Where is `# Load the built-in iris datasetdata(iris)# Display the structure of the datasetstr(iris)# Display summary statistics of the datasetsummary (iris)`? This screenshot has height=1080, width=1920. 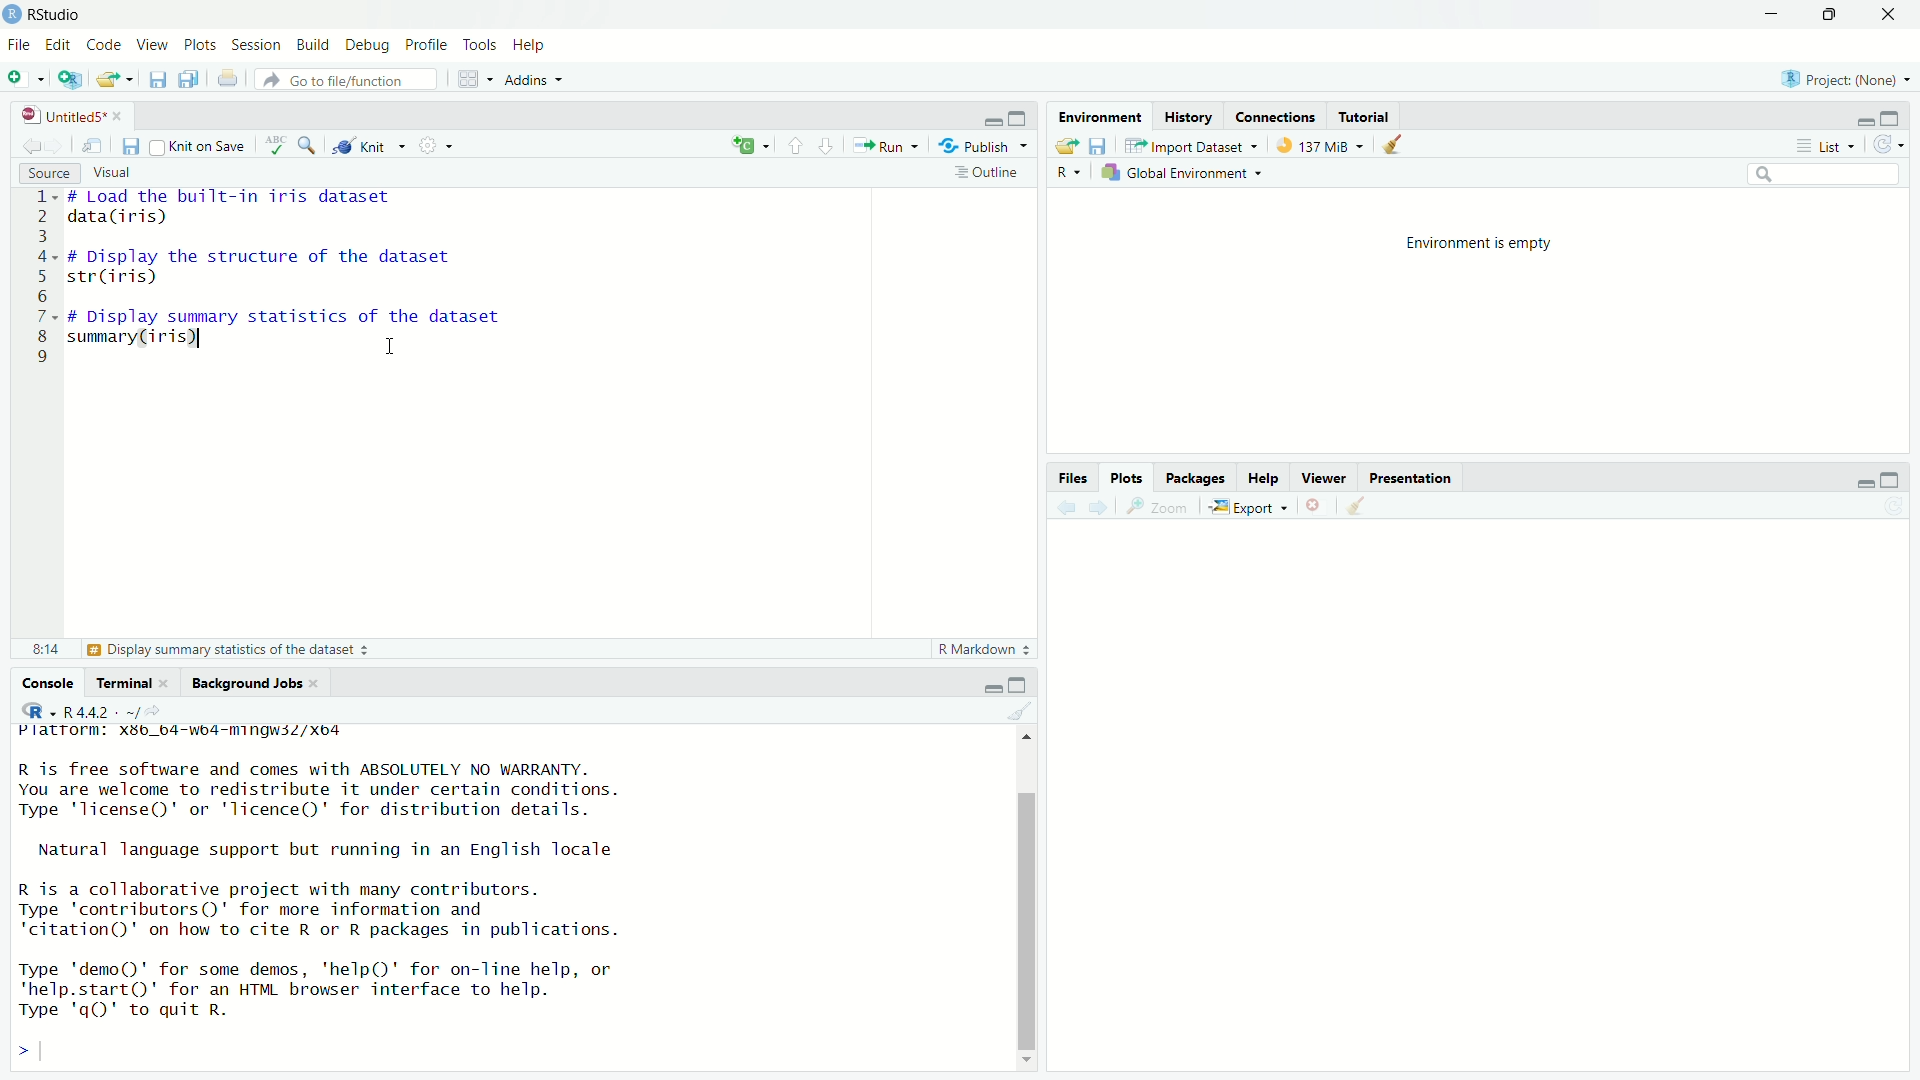
# Load the built-in iris datasetdata(iris)# Display the structure of the datasetstr(iris)# Display summary statistics of the datasetsummary (iris) is located at coordinates (298, 283).